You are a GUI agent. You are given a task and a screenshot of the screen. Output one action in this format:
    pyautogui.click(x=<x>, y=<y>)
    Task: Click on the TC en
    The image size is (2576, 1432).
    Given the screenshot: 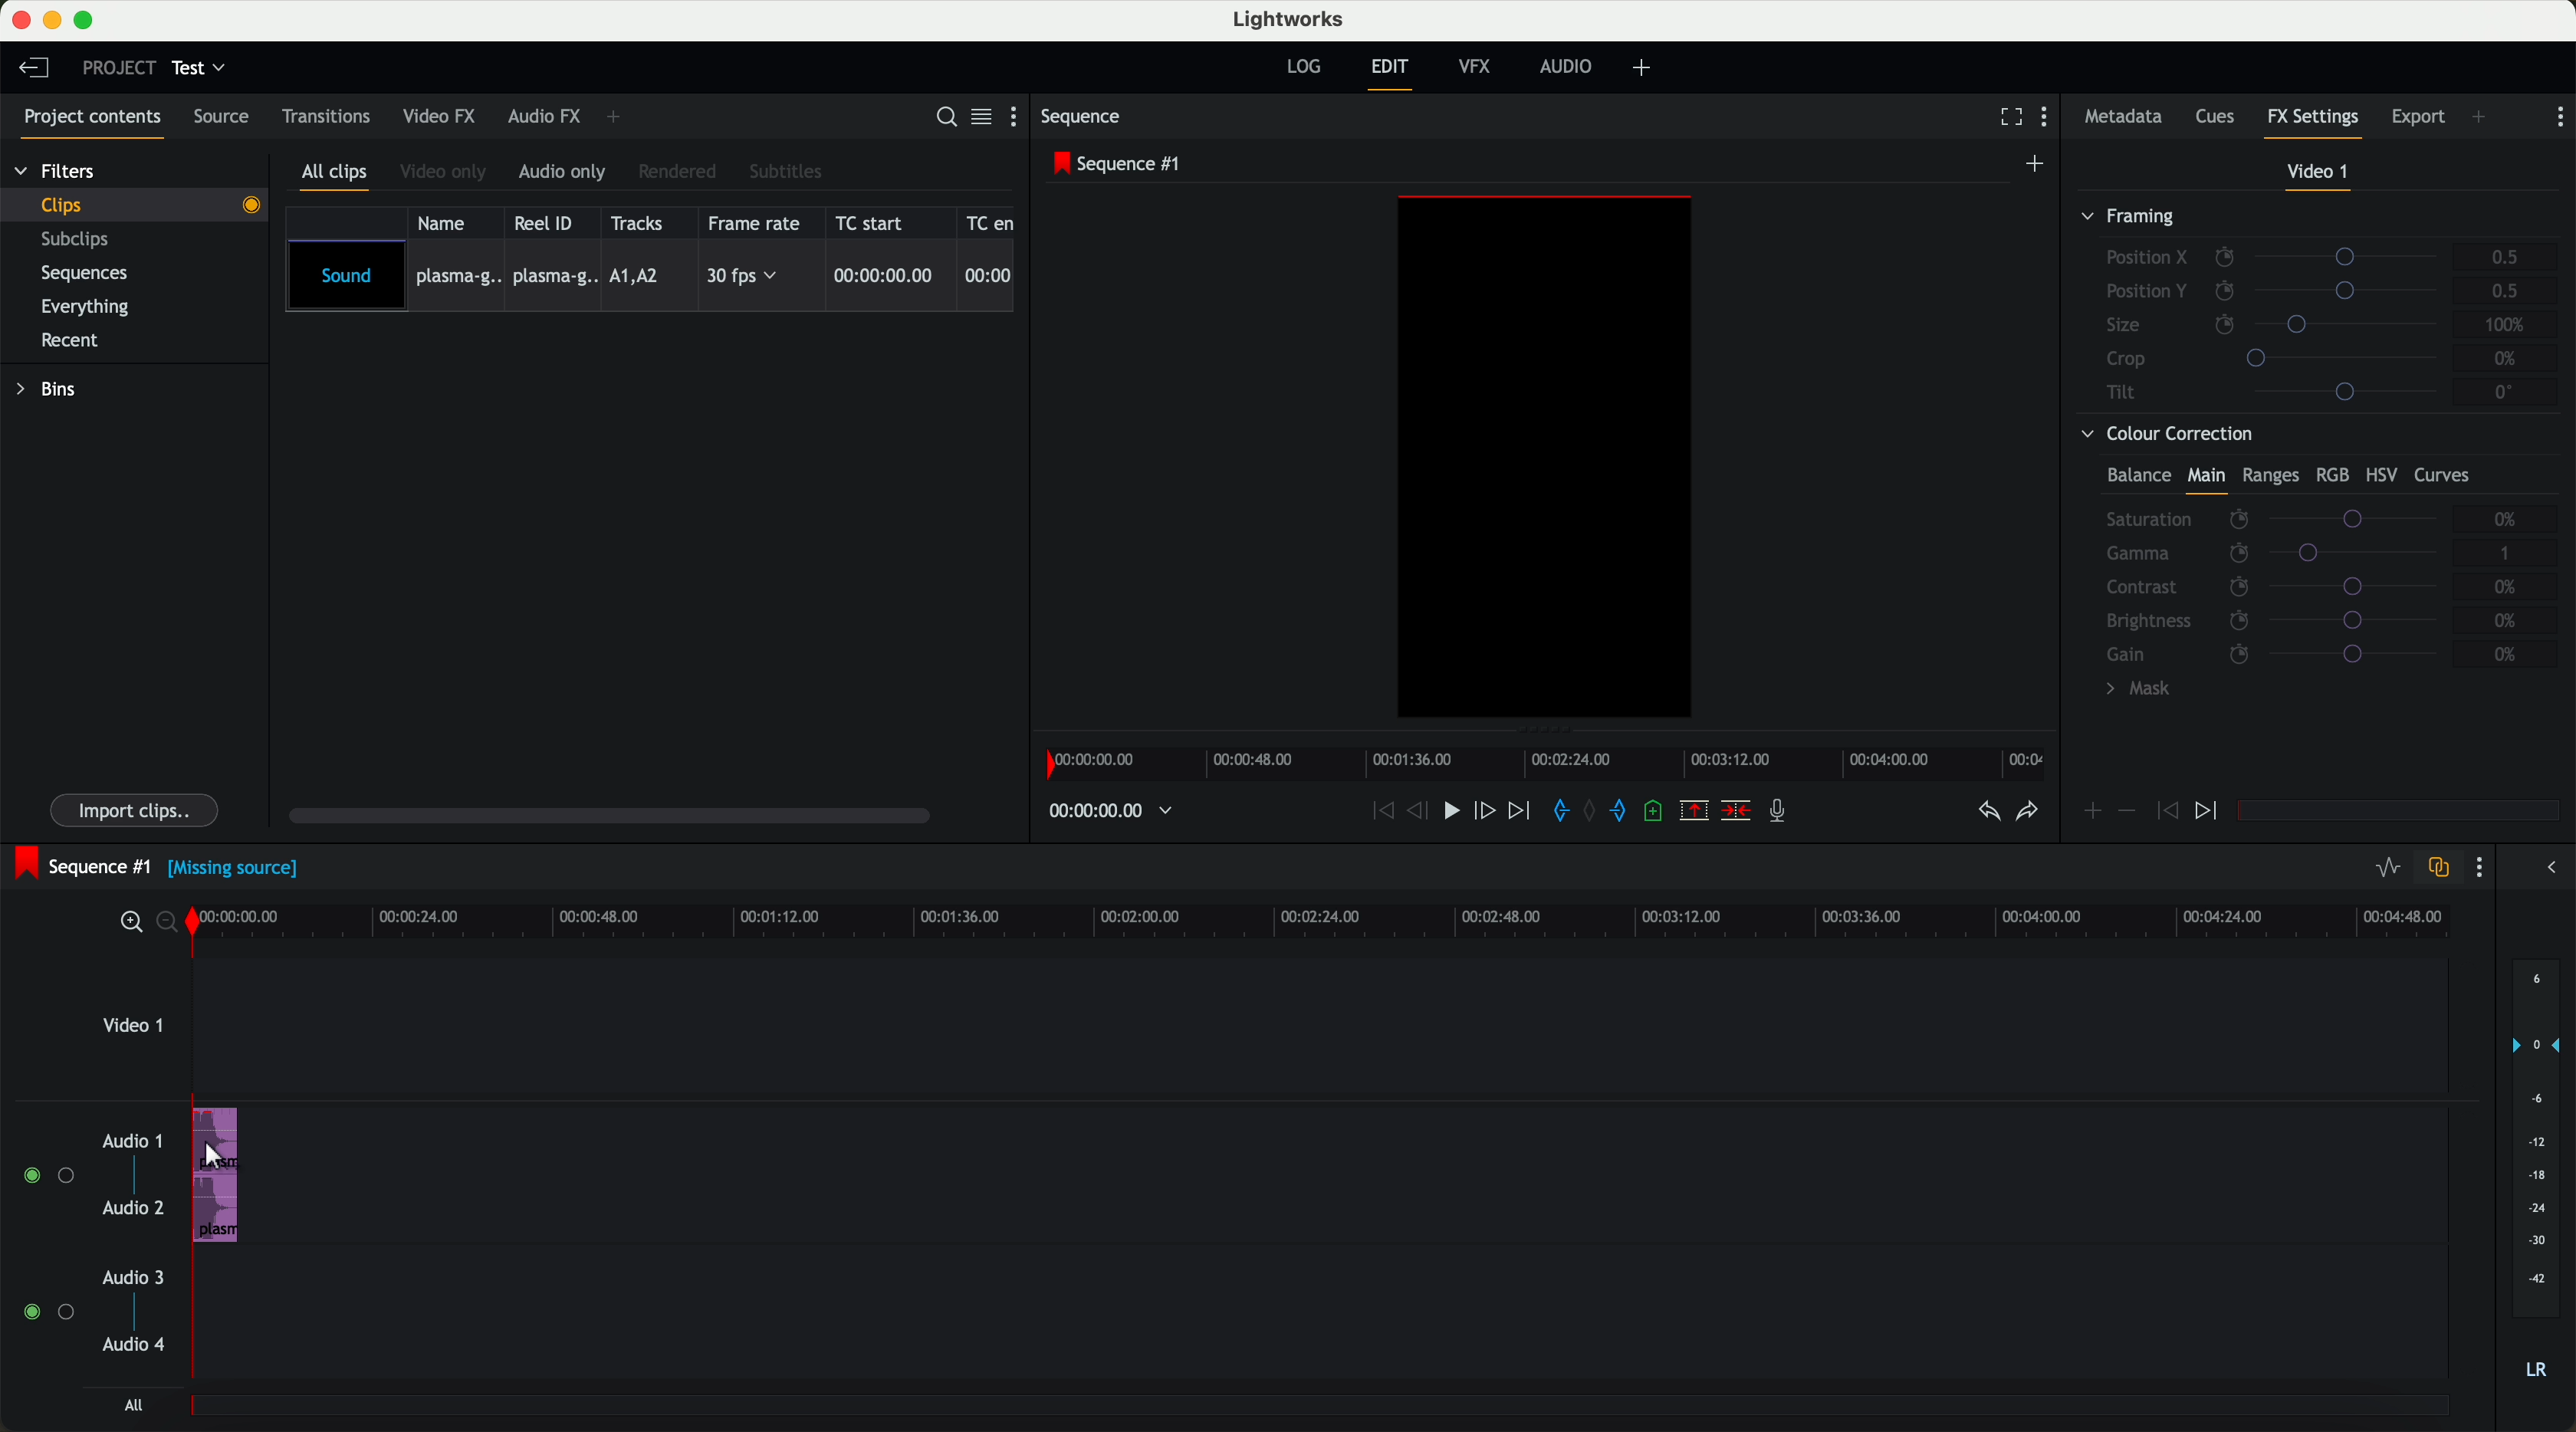 What is the action you would take?
    pyautogui.click(x=991, y=221)
    